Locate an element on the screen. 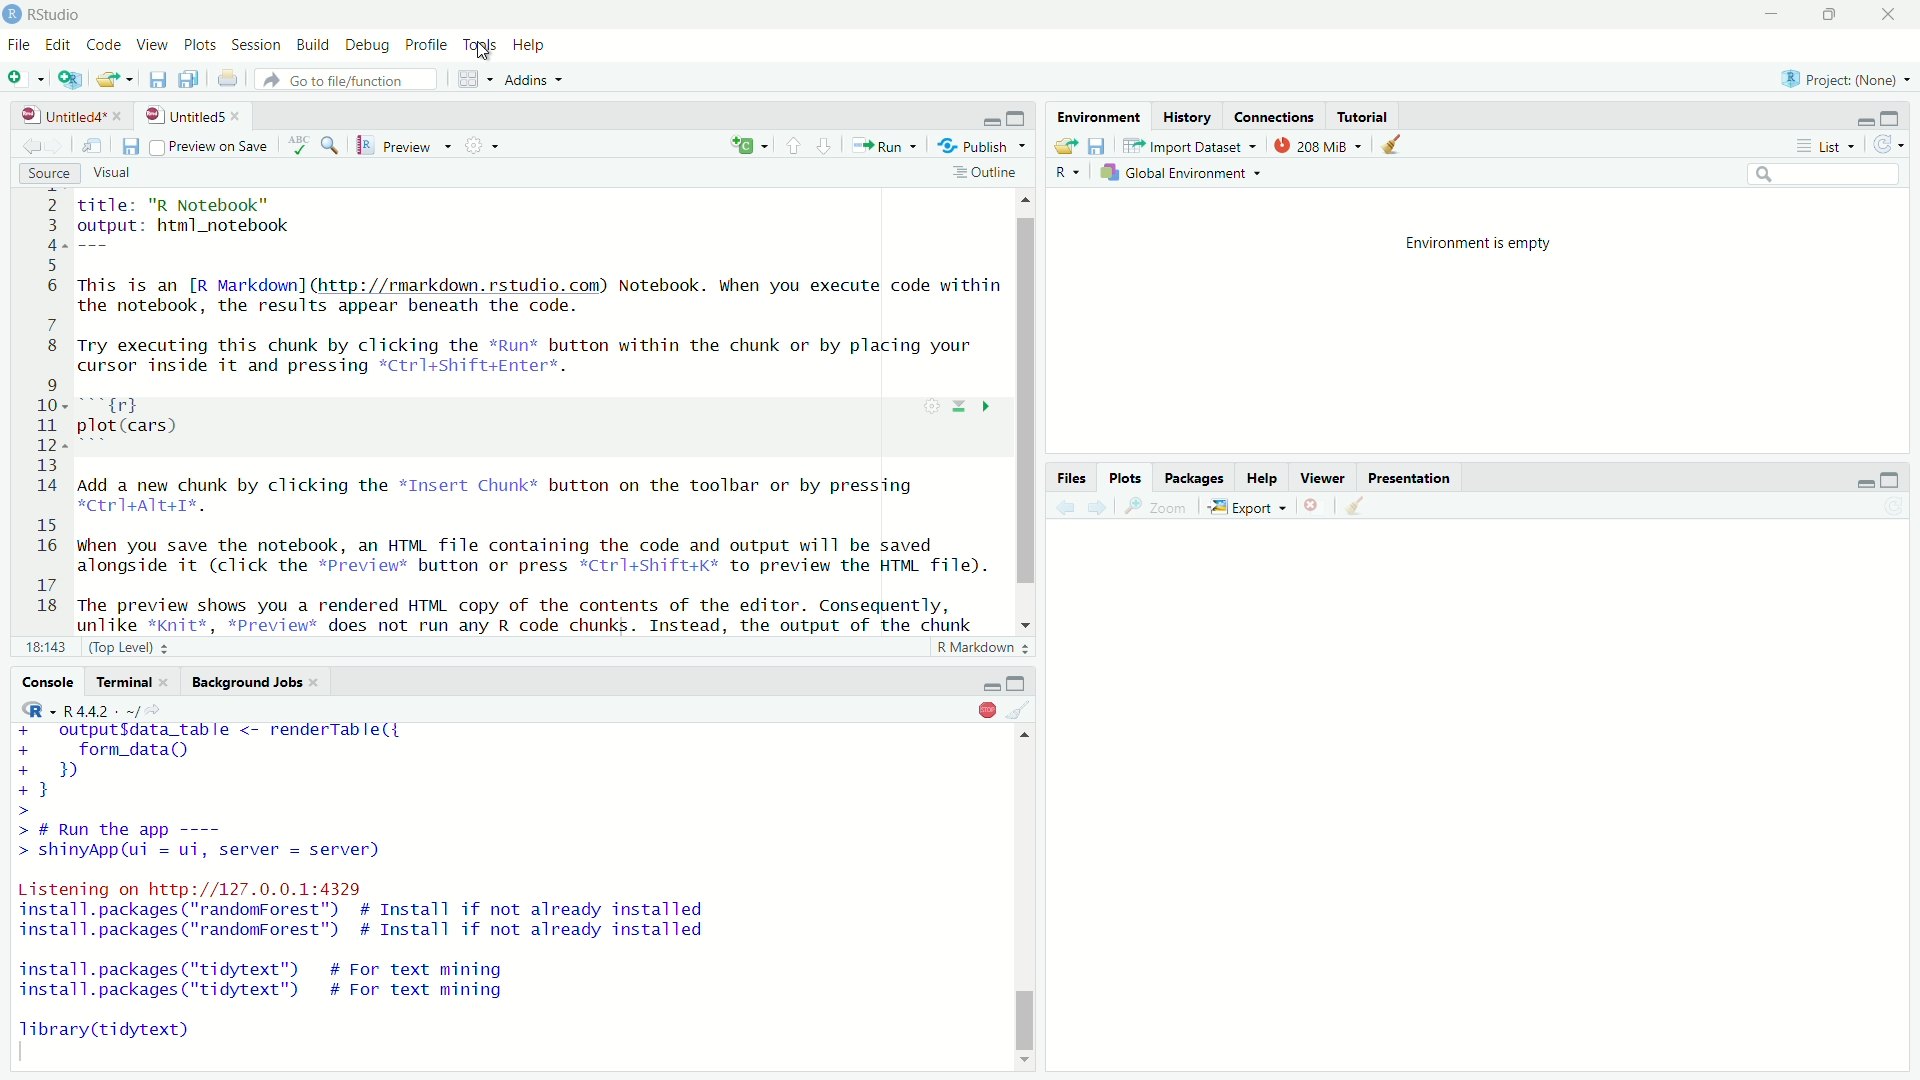 The height and width of the screenshot is (1080, 1920). view current working directory is located at coordinates (158, 709).